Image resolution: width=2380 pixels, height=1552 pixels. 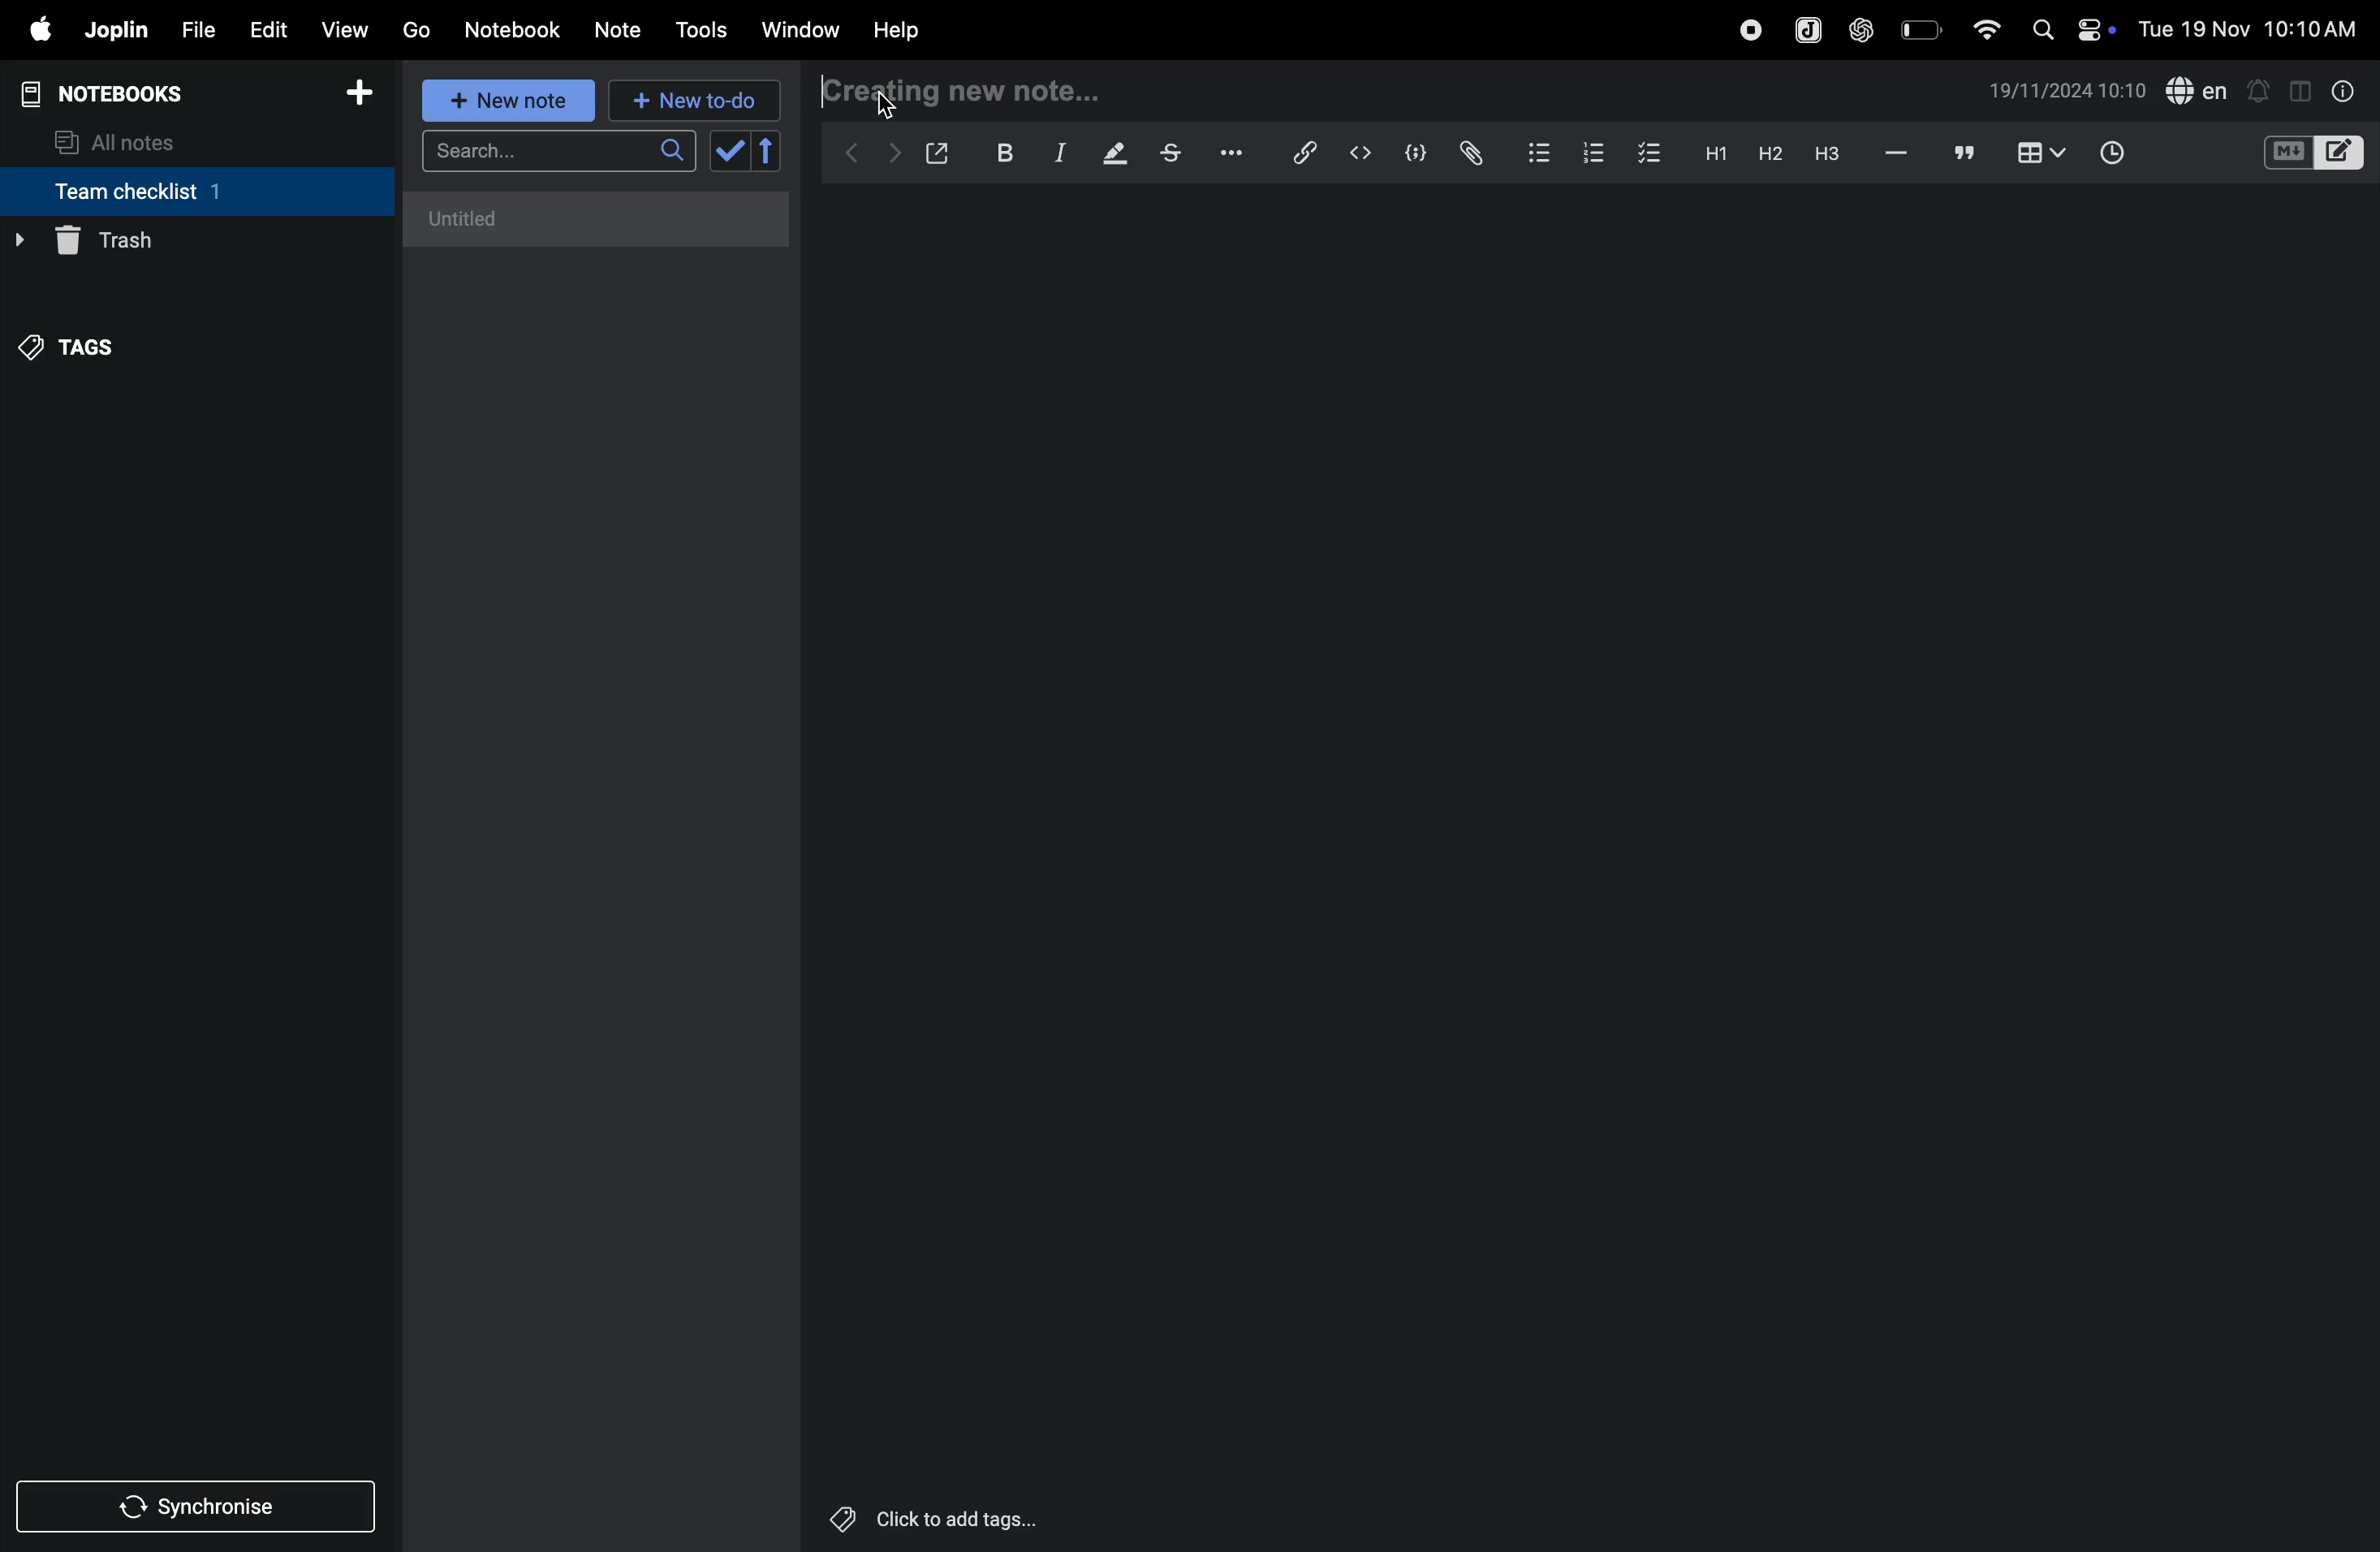 I want to click on note, so click(x=627, y=27).